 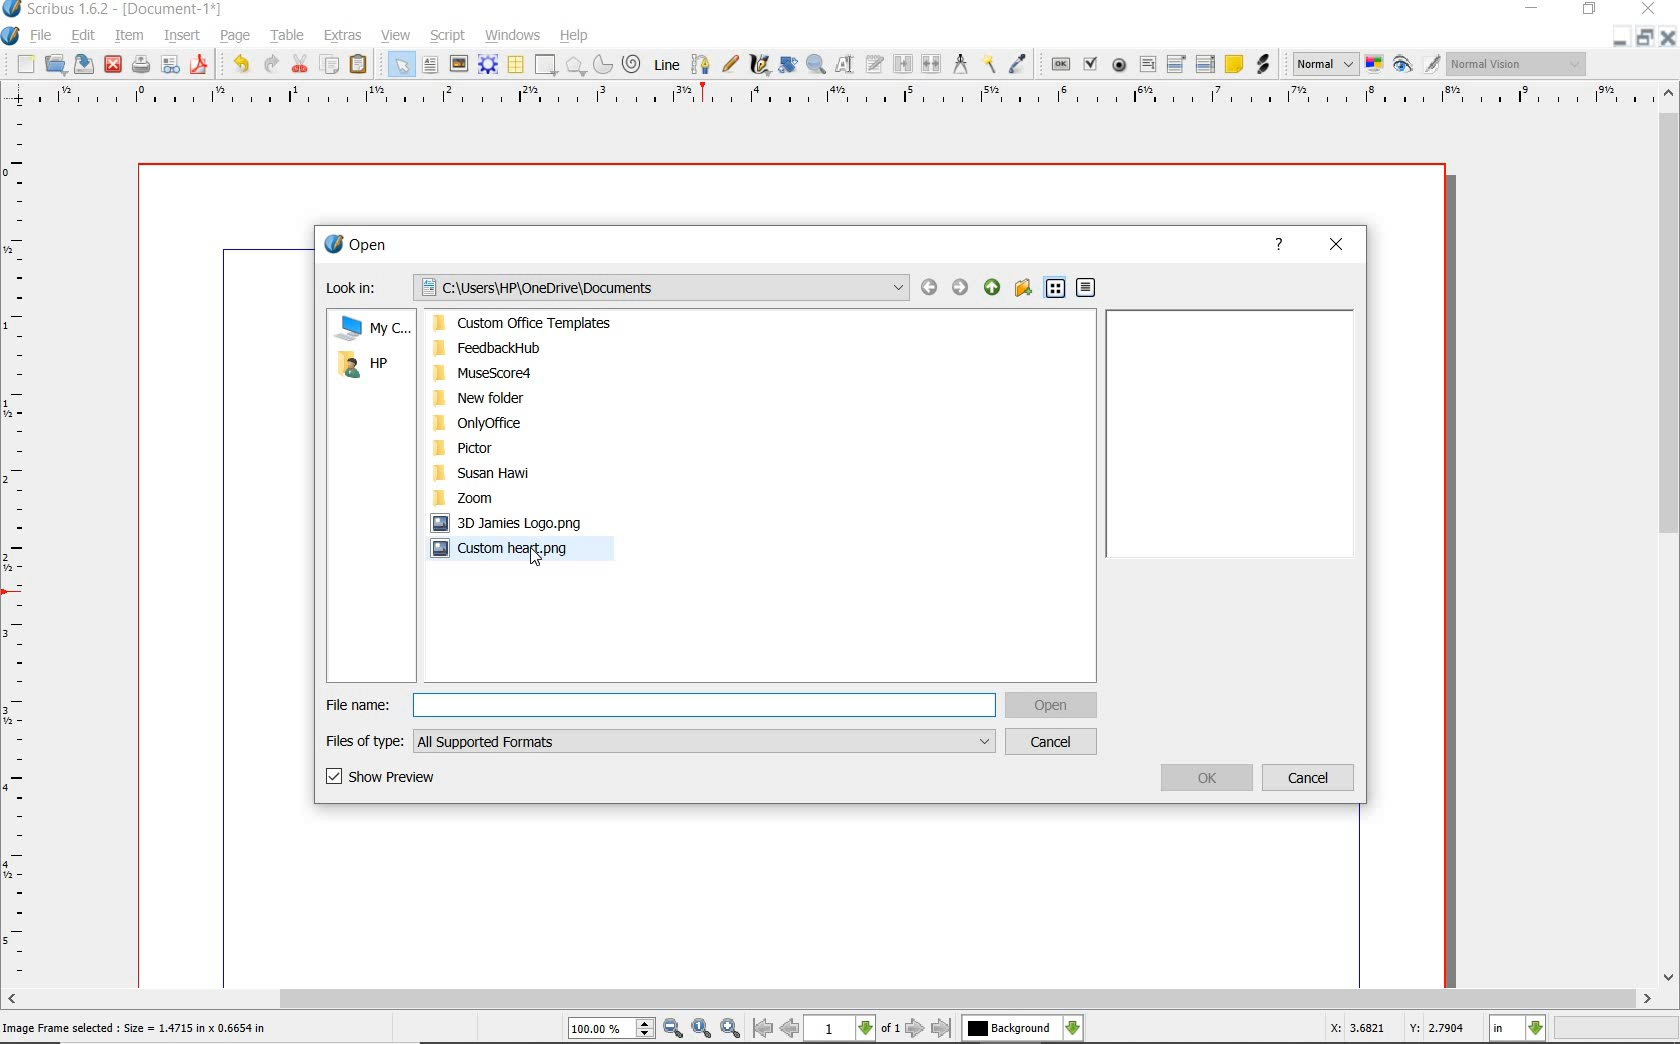 I want to click on help, so click(x=1282, y=244).